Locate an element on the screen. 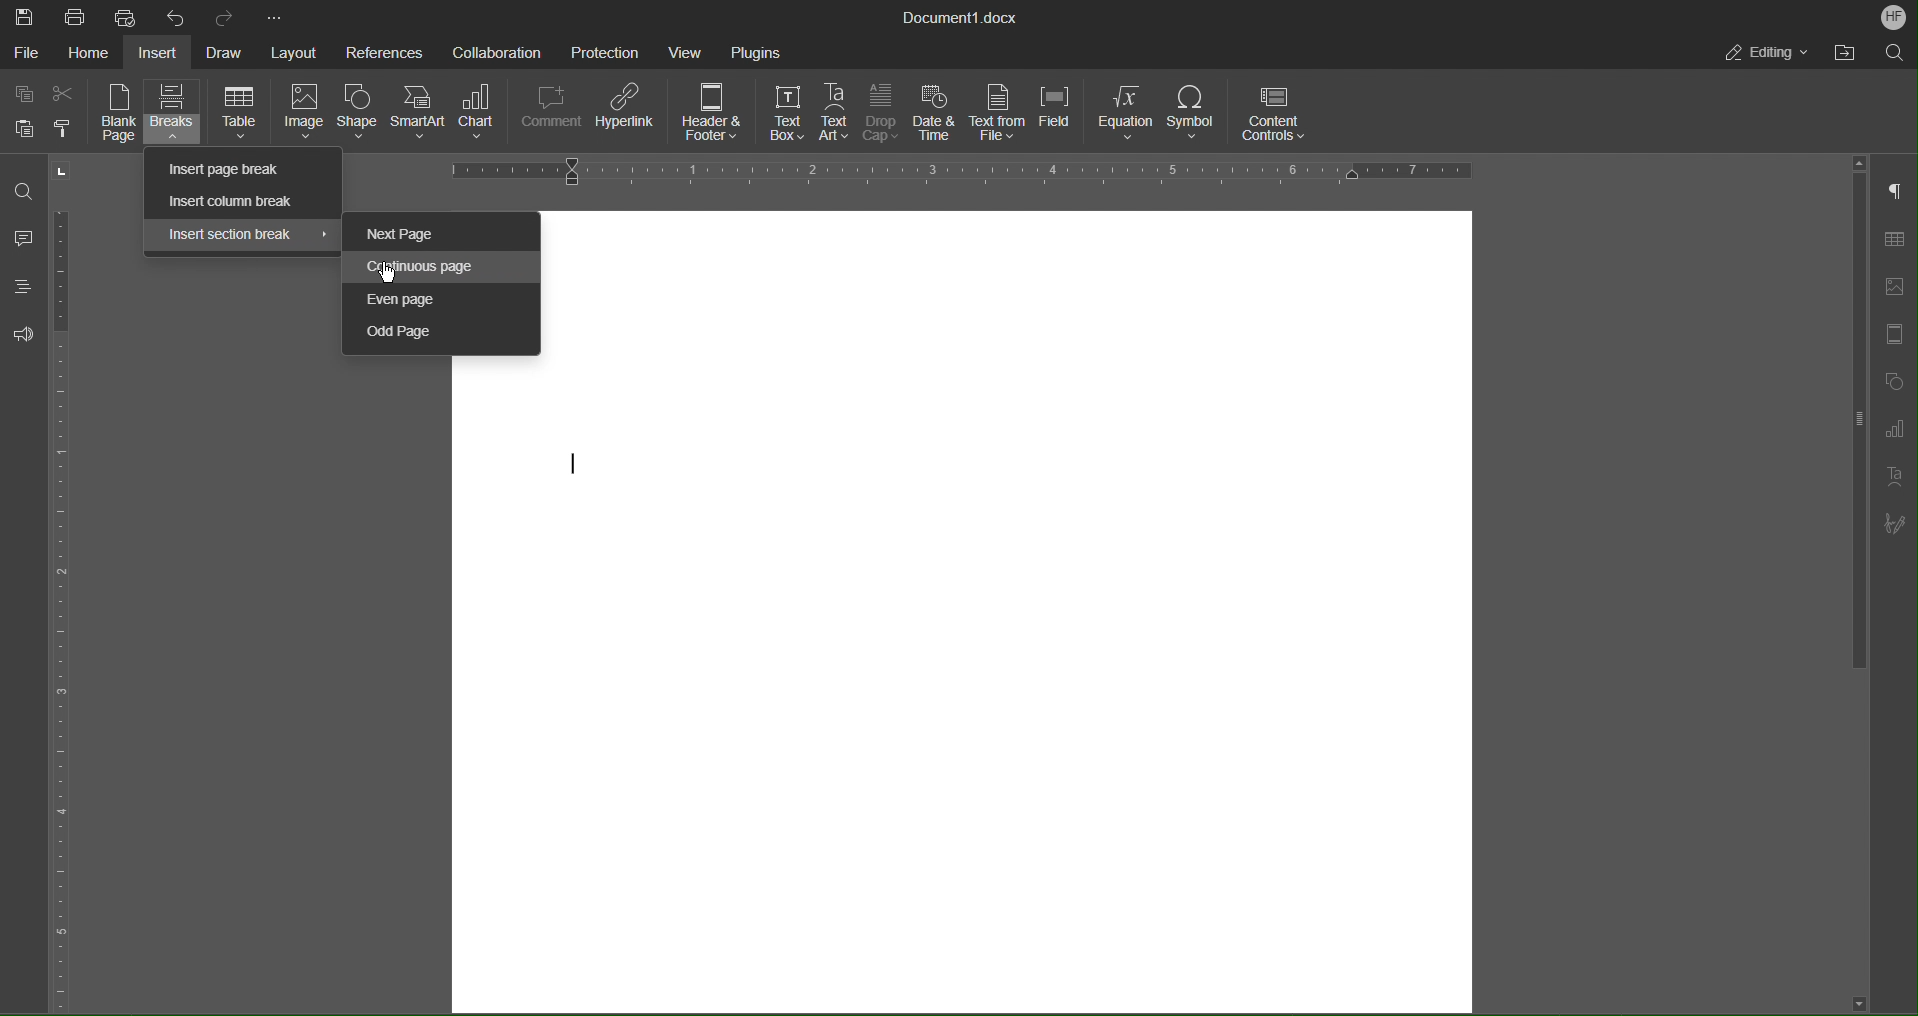 Image resolution: width=1918 pixels, height=1016 pixels. Open File Location is located at coordinates (1851, 53).